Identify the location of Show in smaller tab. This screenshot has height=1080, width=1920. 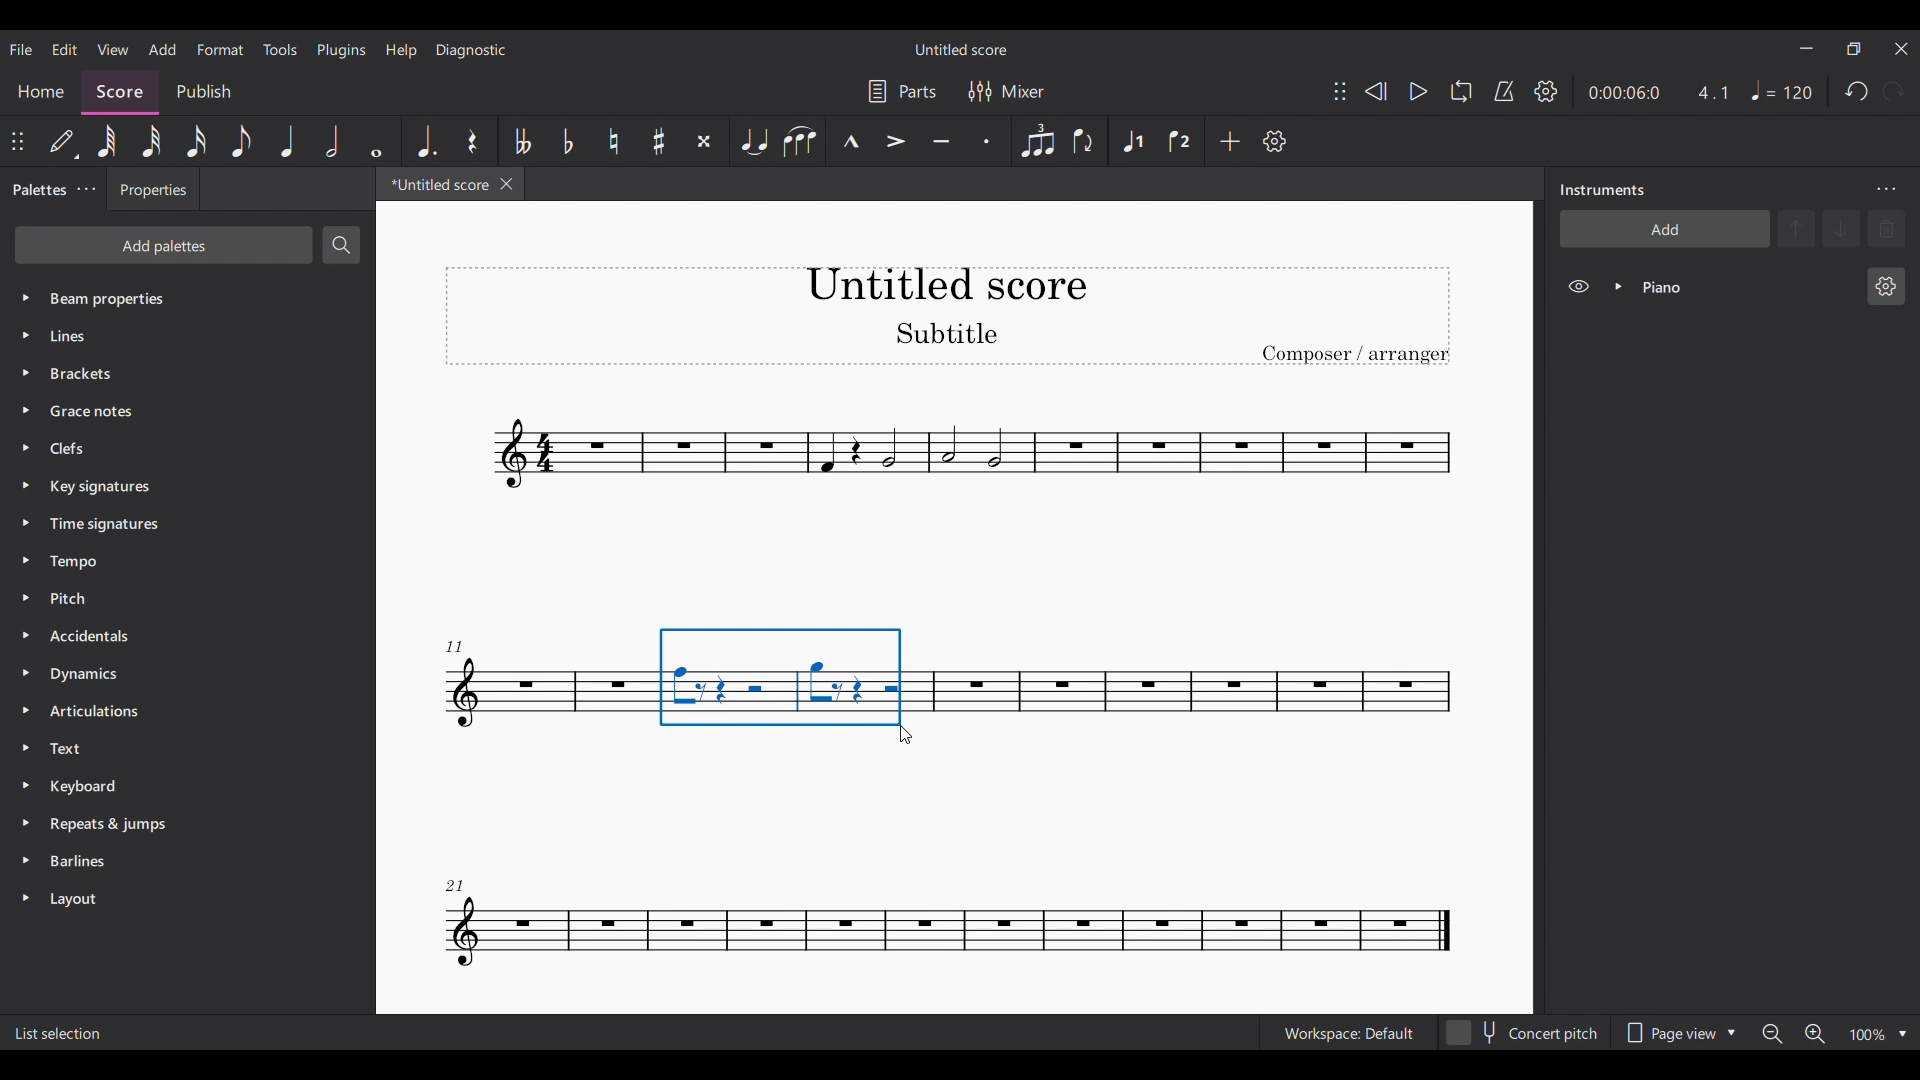
(1853, 48).